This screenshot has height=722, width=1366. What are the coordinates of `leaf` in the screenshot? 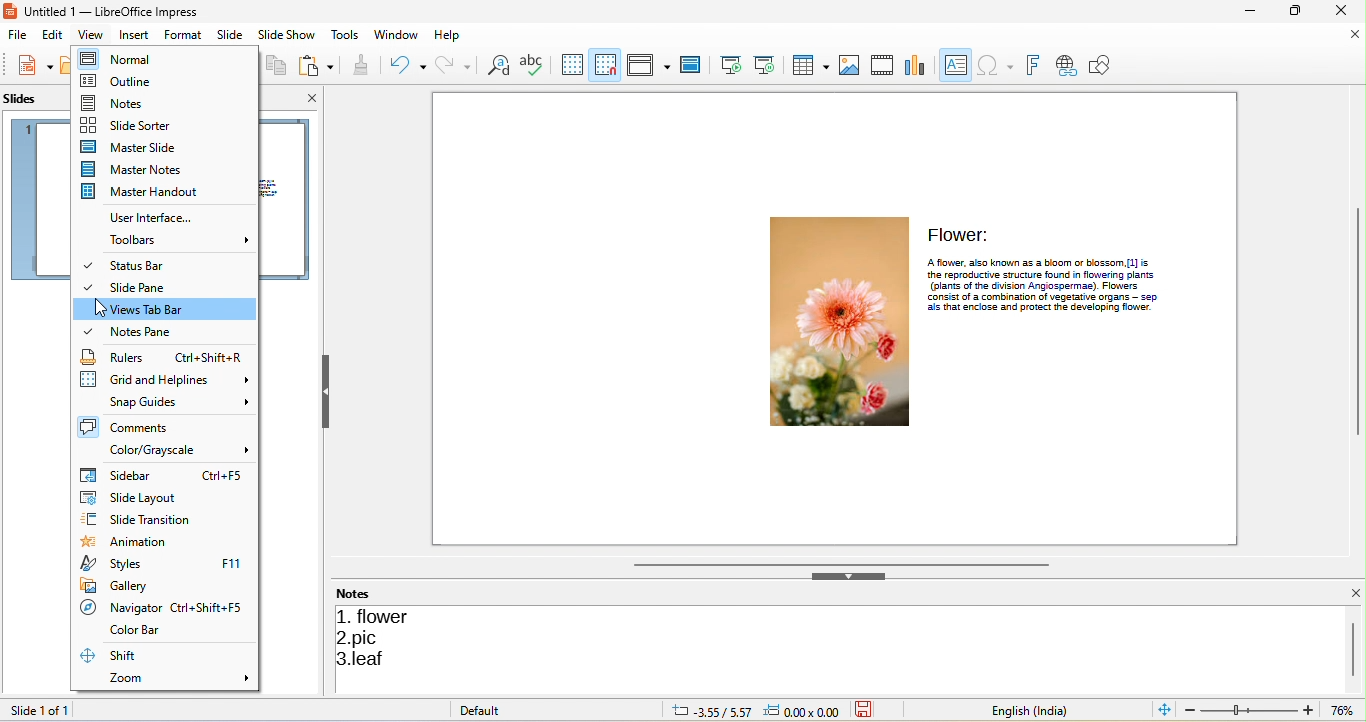 It's located at (368, 660).